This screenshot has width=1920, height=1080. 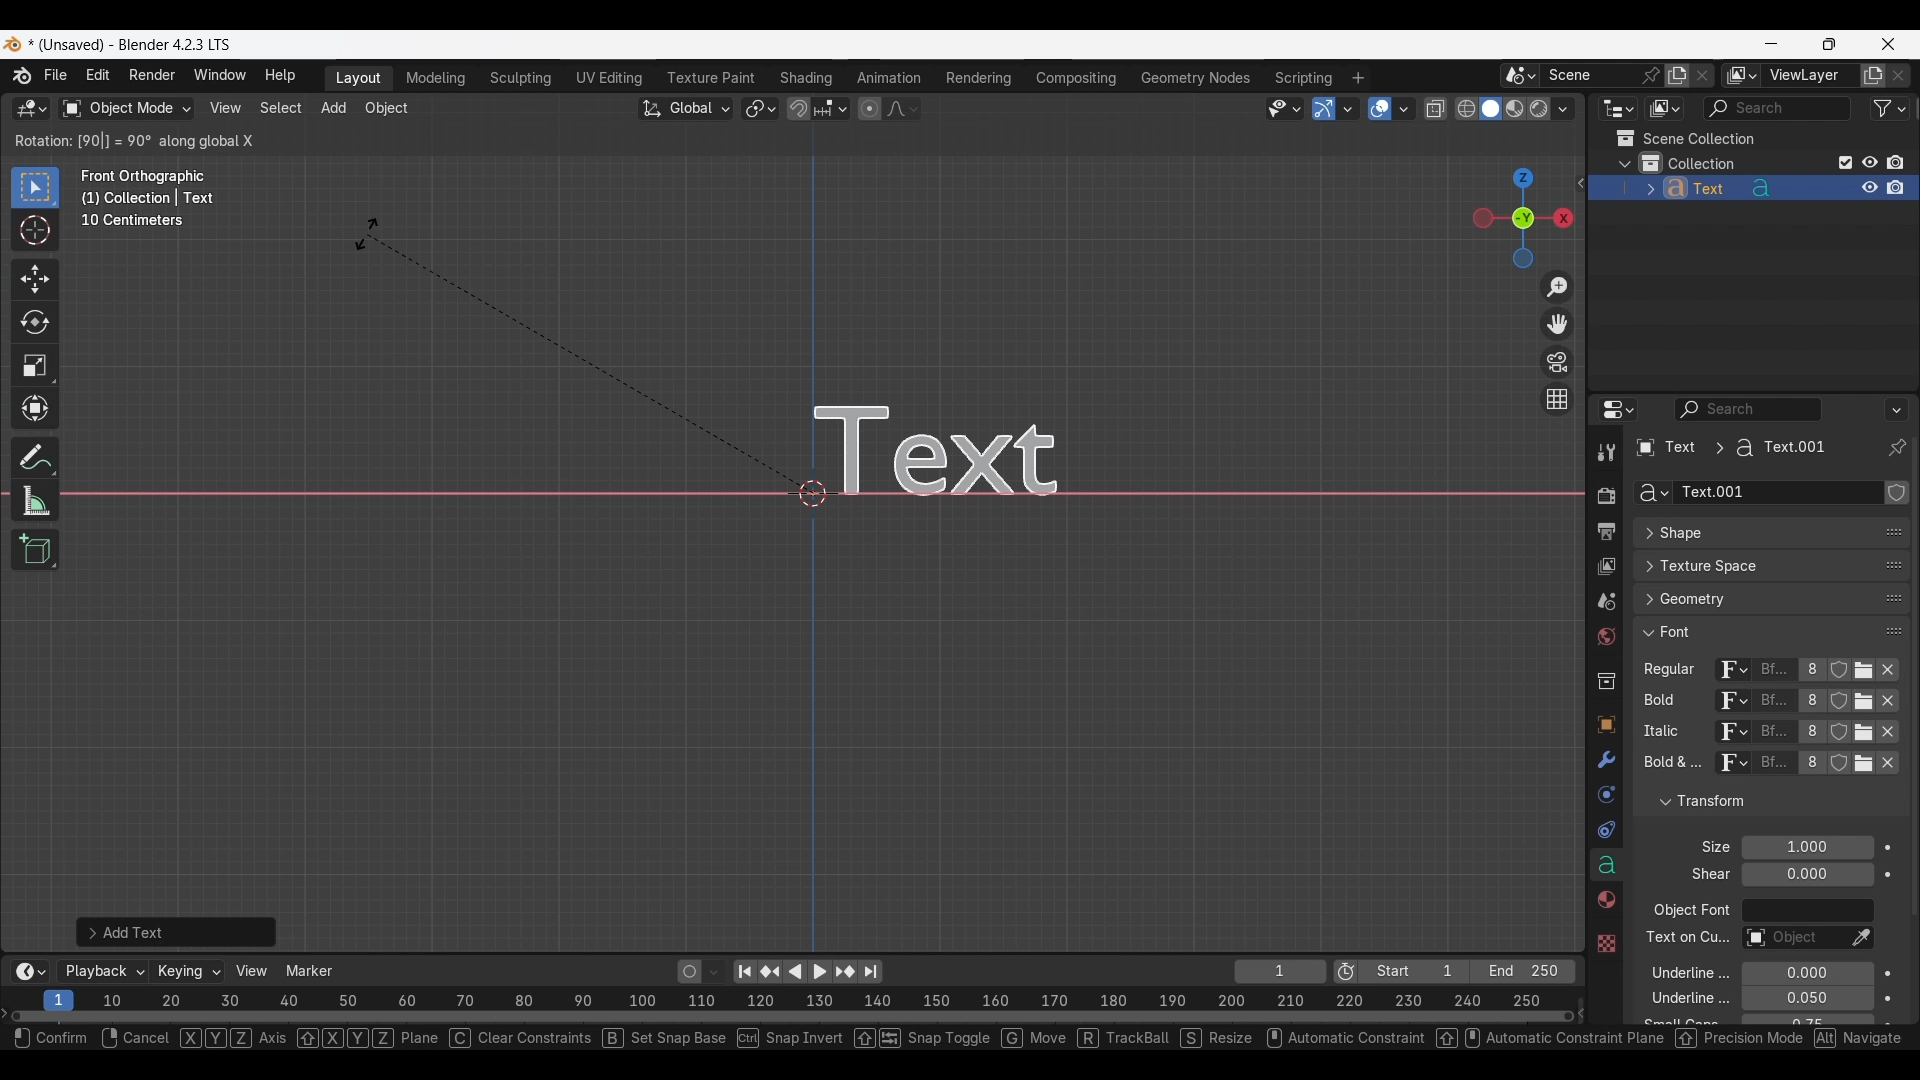 I want to click on Collection 1, so click(x=1692, y=163).